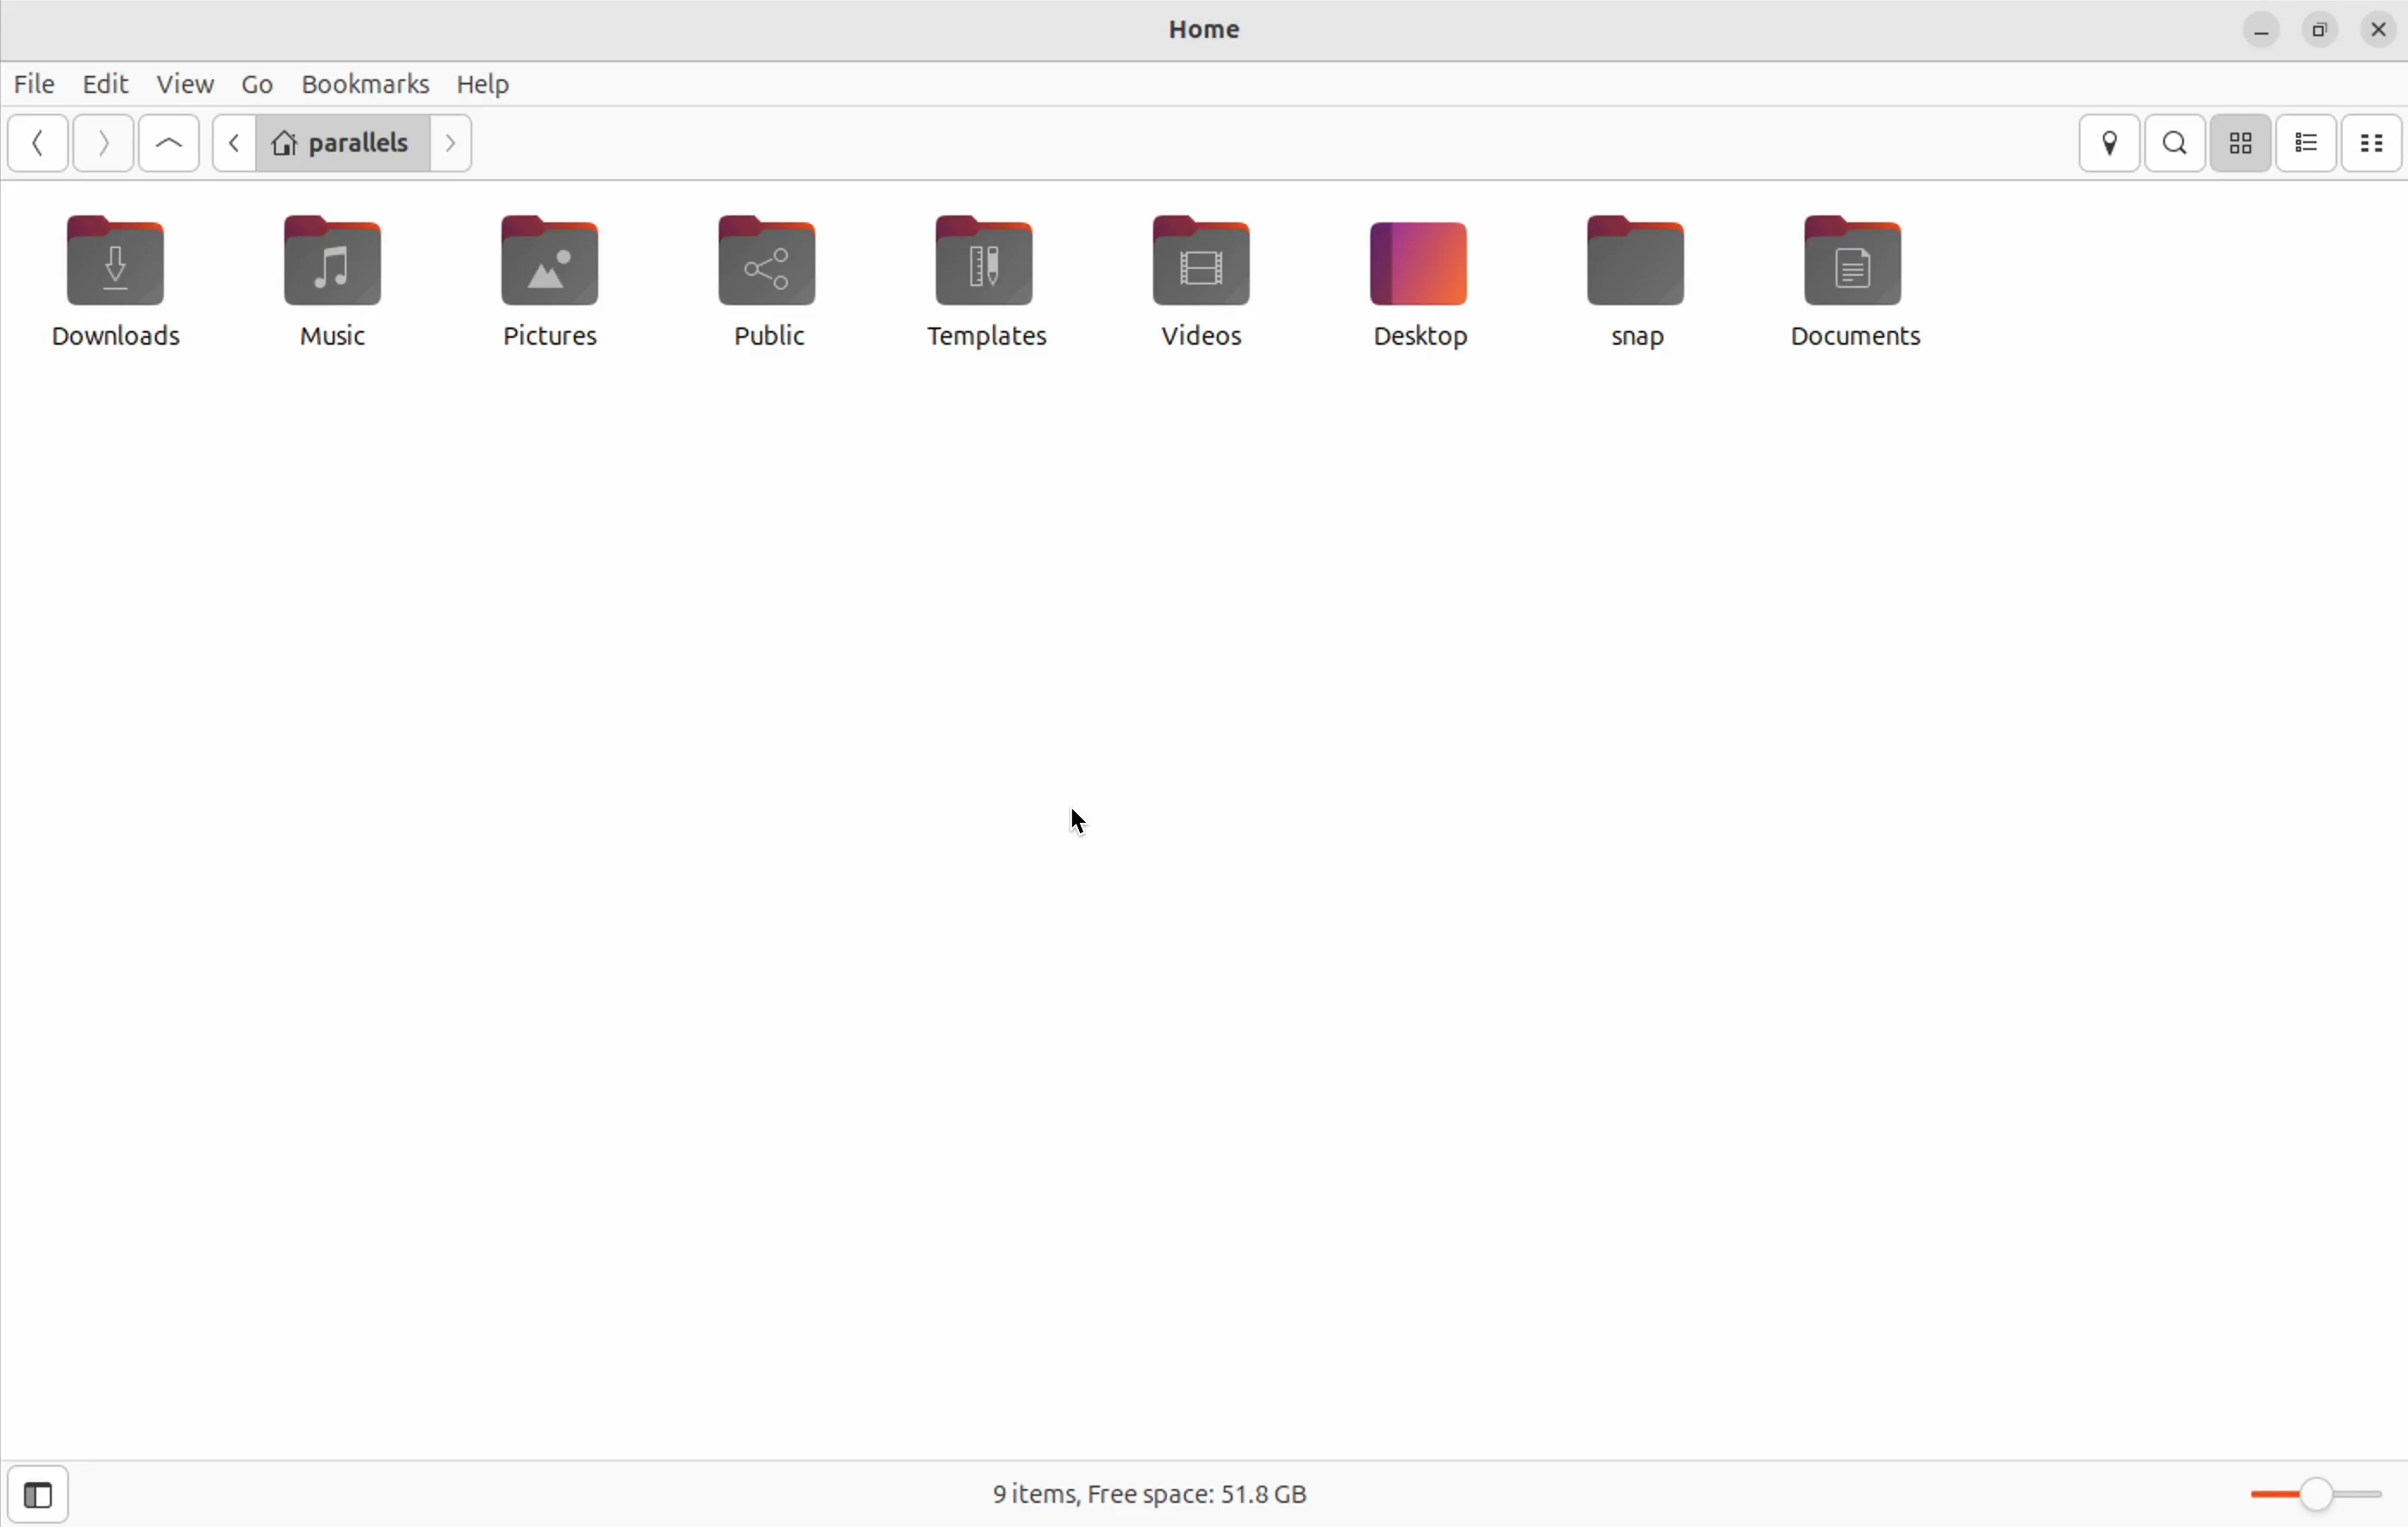  What do you see at coordinates (1200, 31) in the screenshot?
I see `home` at bounding box center [1200, 31].